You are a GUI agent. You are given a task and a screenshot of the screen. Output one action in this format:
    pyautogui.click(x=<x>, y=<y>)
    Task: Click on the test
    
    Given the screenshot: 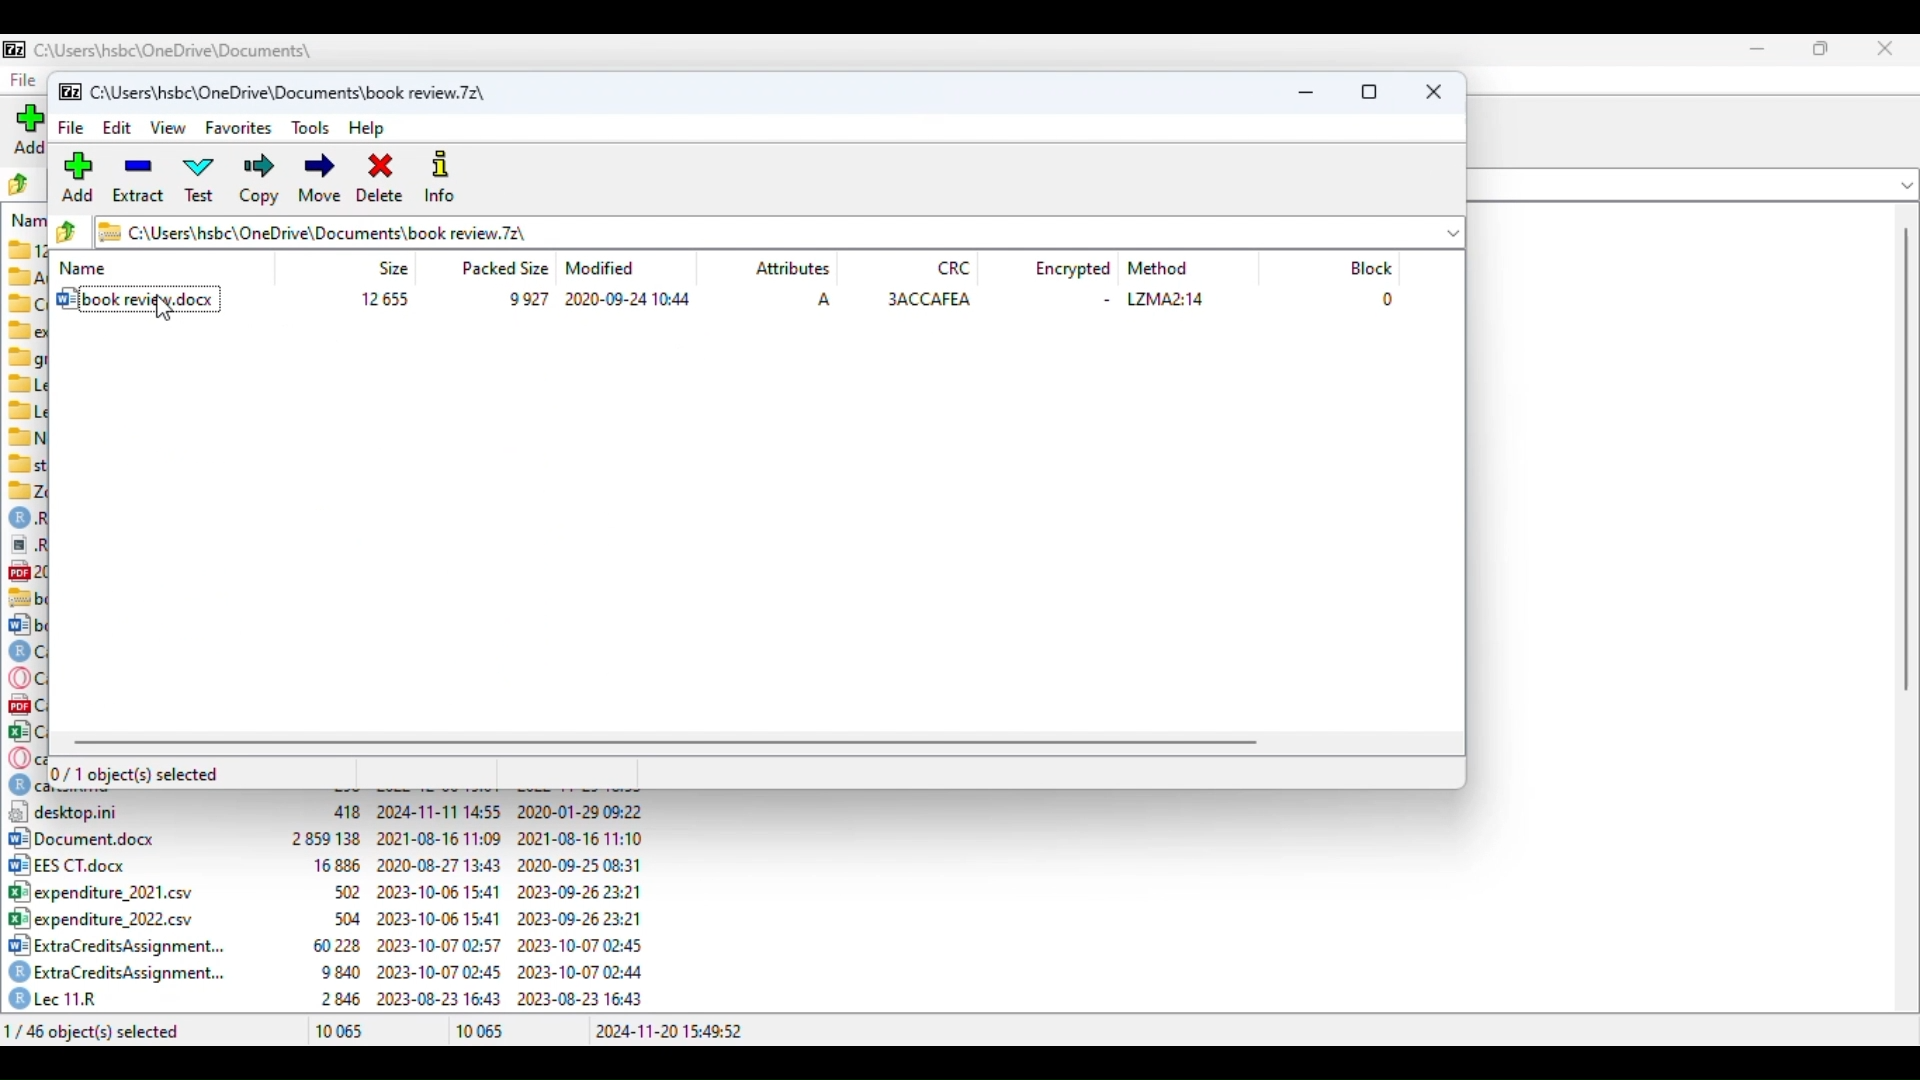 What is the action you would take?
    pyautogui.click(x=202, y=178)
    